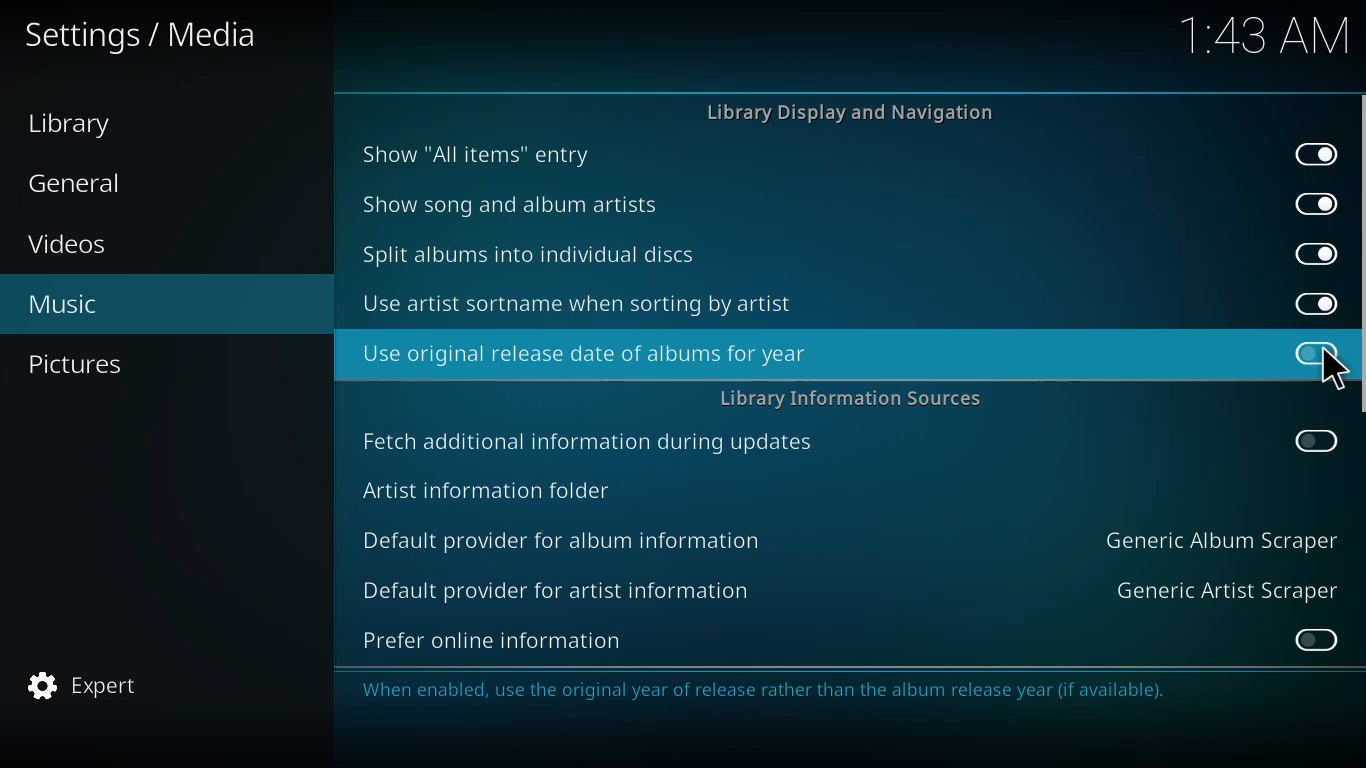  I want to click on library info, so click(851, 398).